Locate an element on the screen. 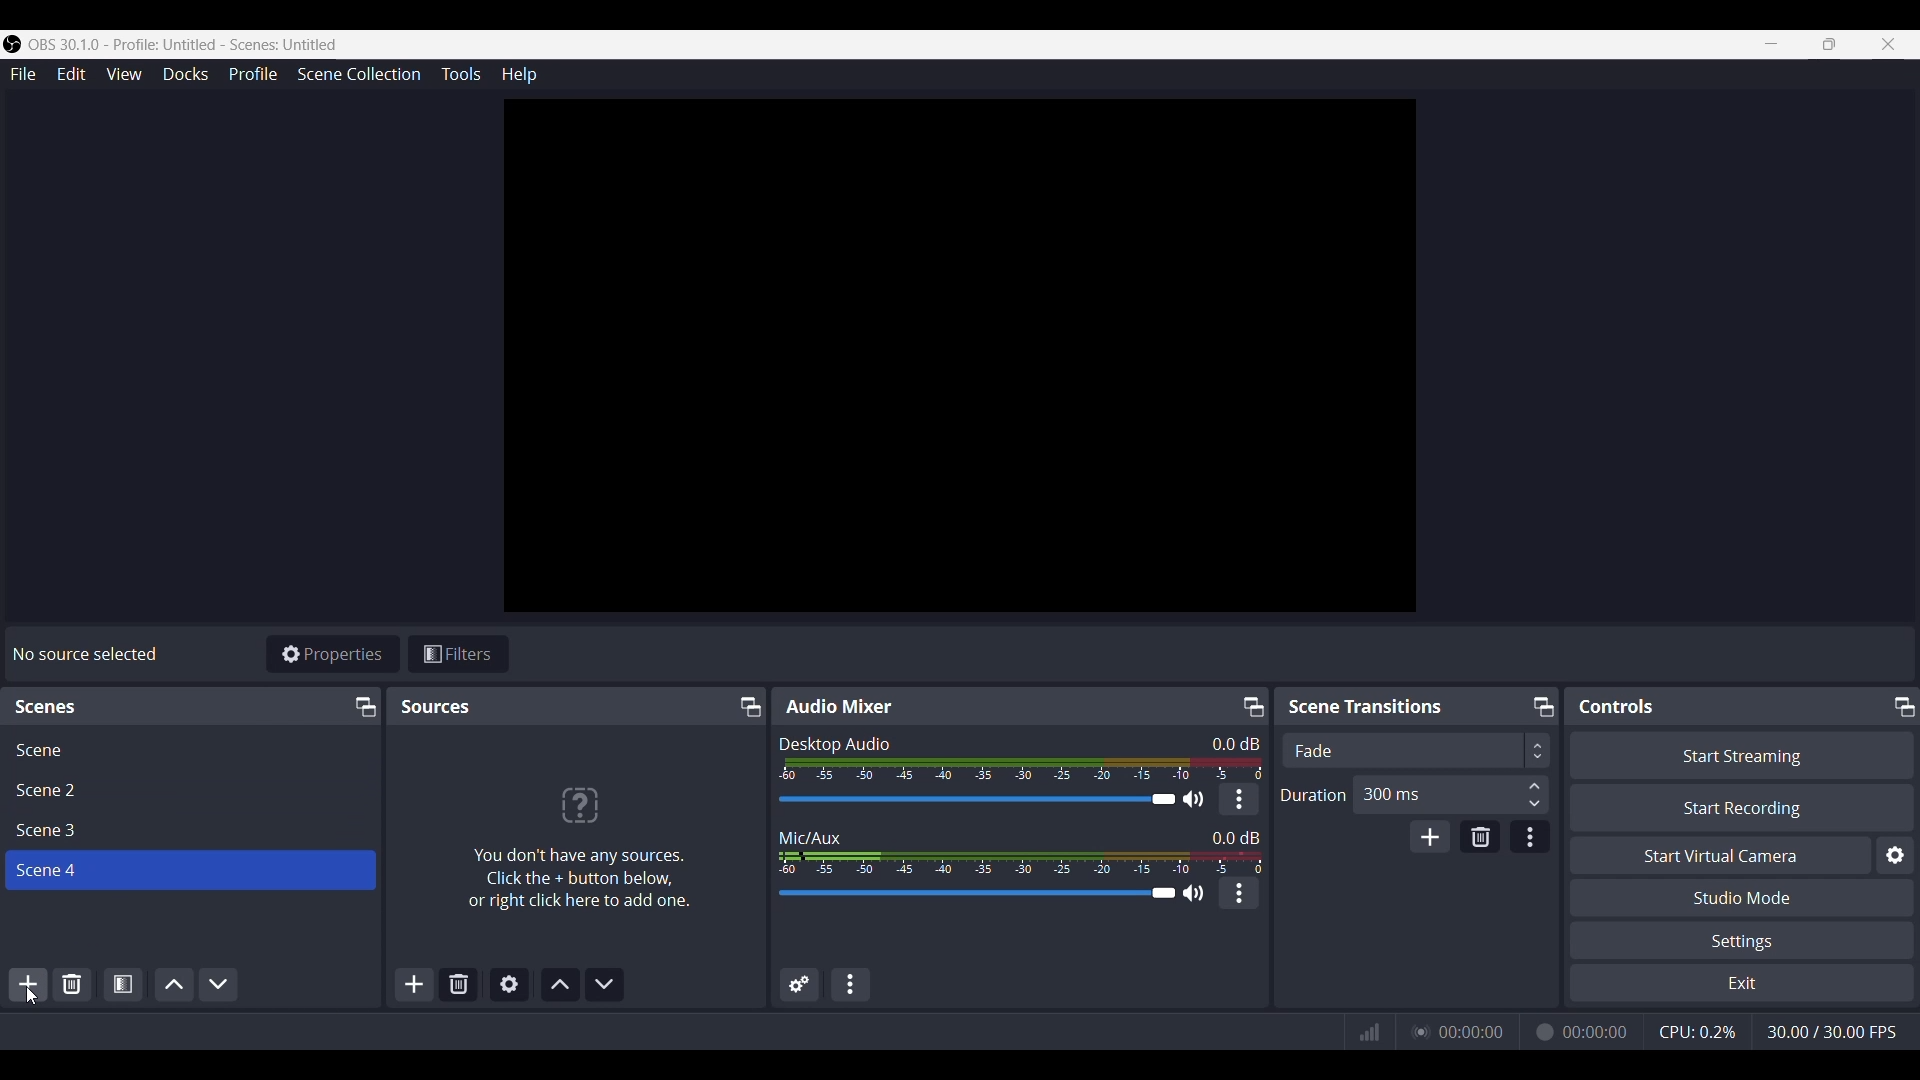  Edit is located at coordinates (71, 75).